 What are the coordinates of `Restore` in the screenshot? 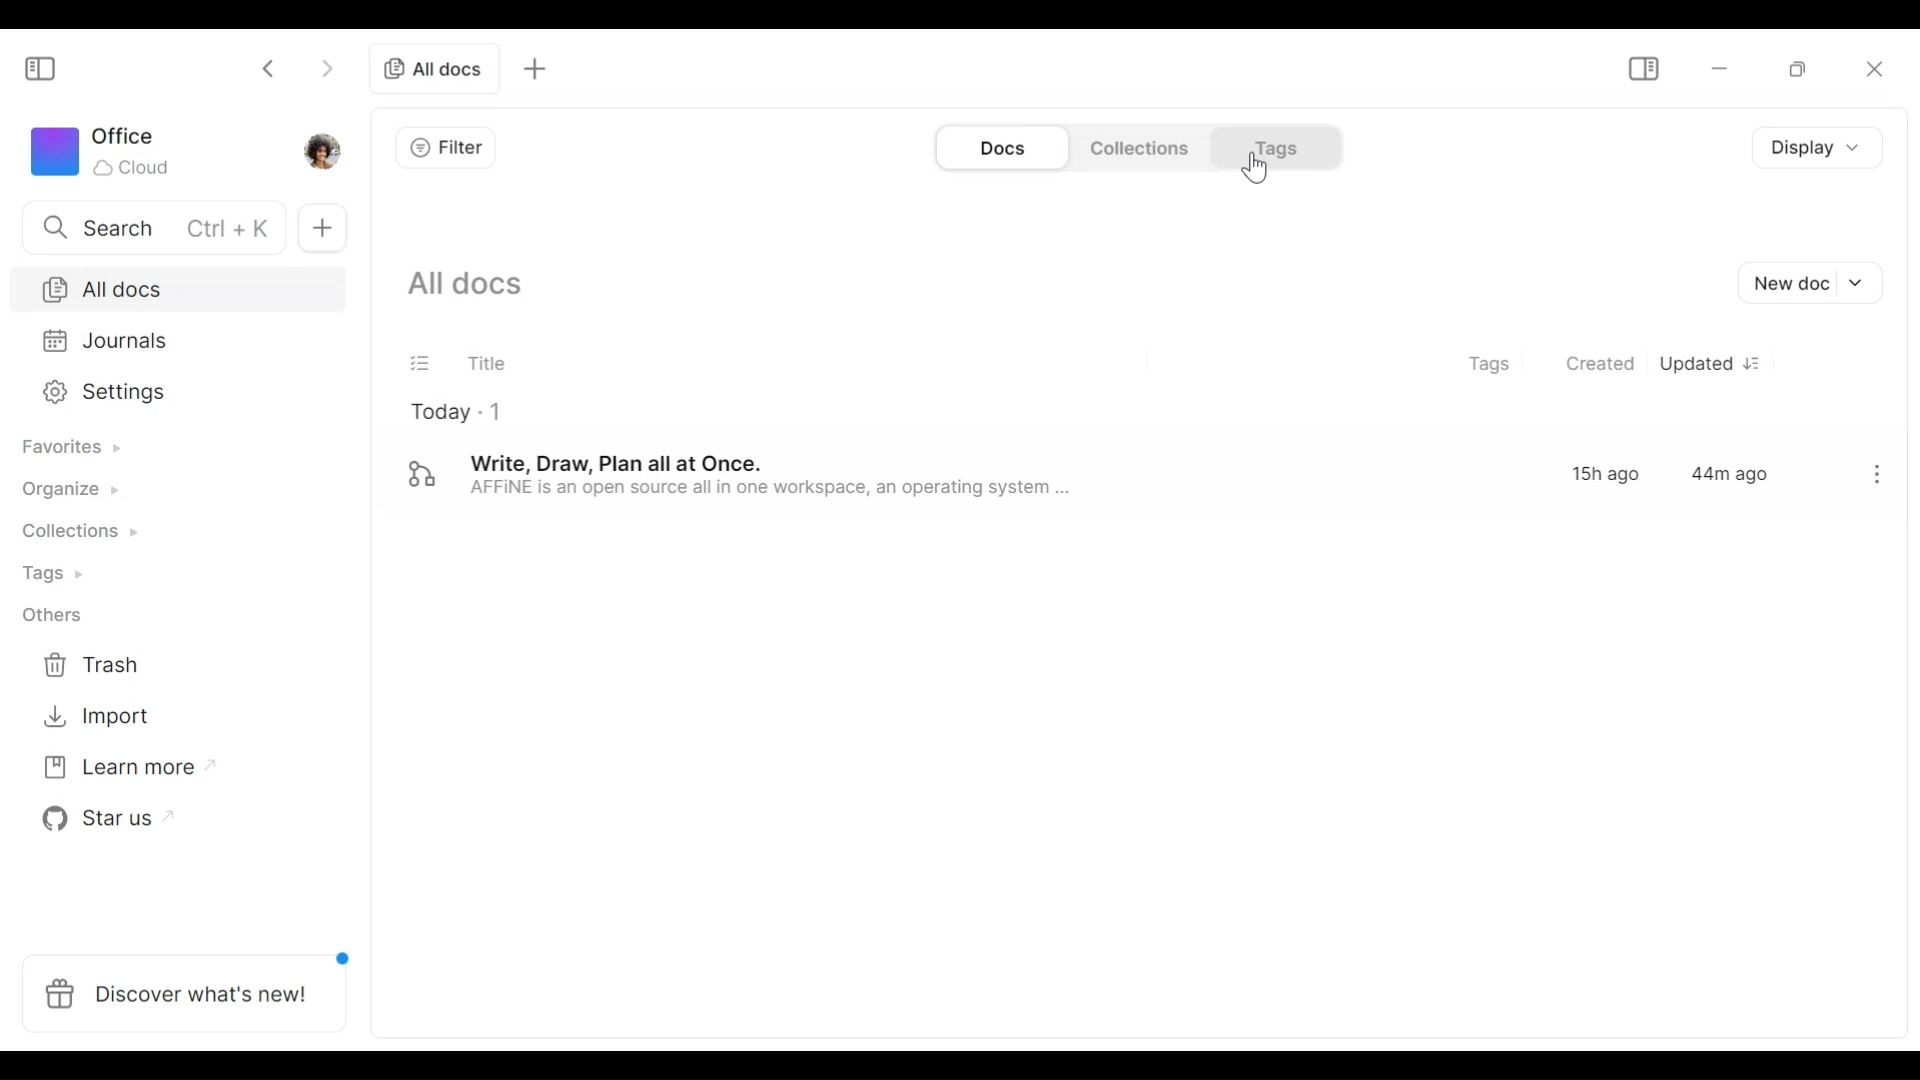 It's located at (1797, 70).